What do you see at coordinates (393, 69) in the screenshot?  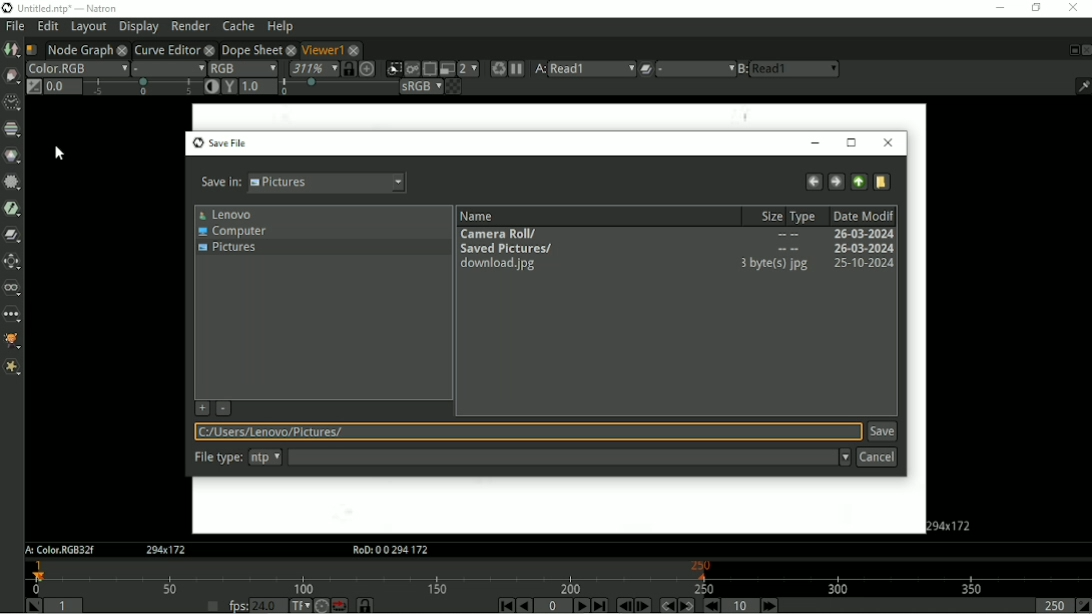 I see `Clips the portion of the image` at bounding box center [393, 69].